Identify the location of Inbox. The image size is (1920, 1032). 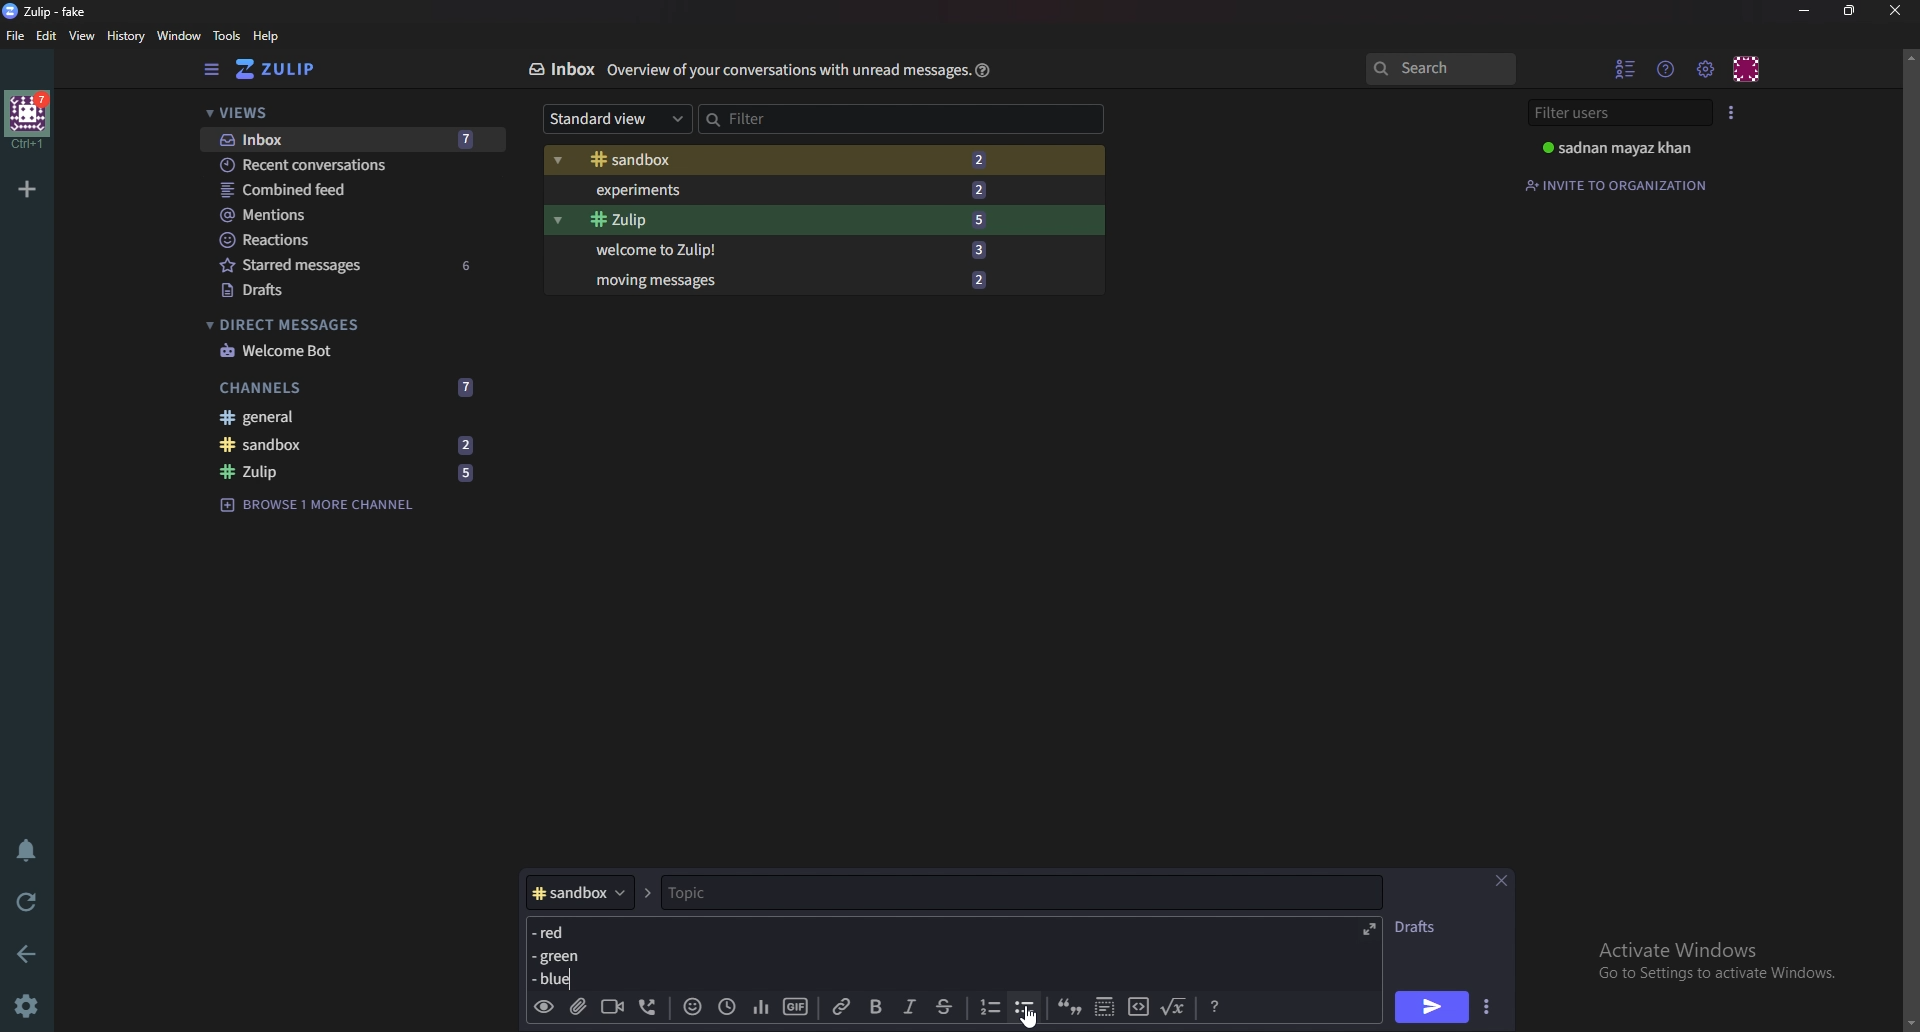
(351, 141).